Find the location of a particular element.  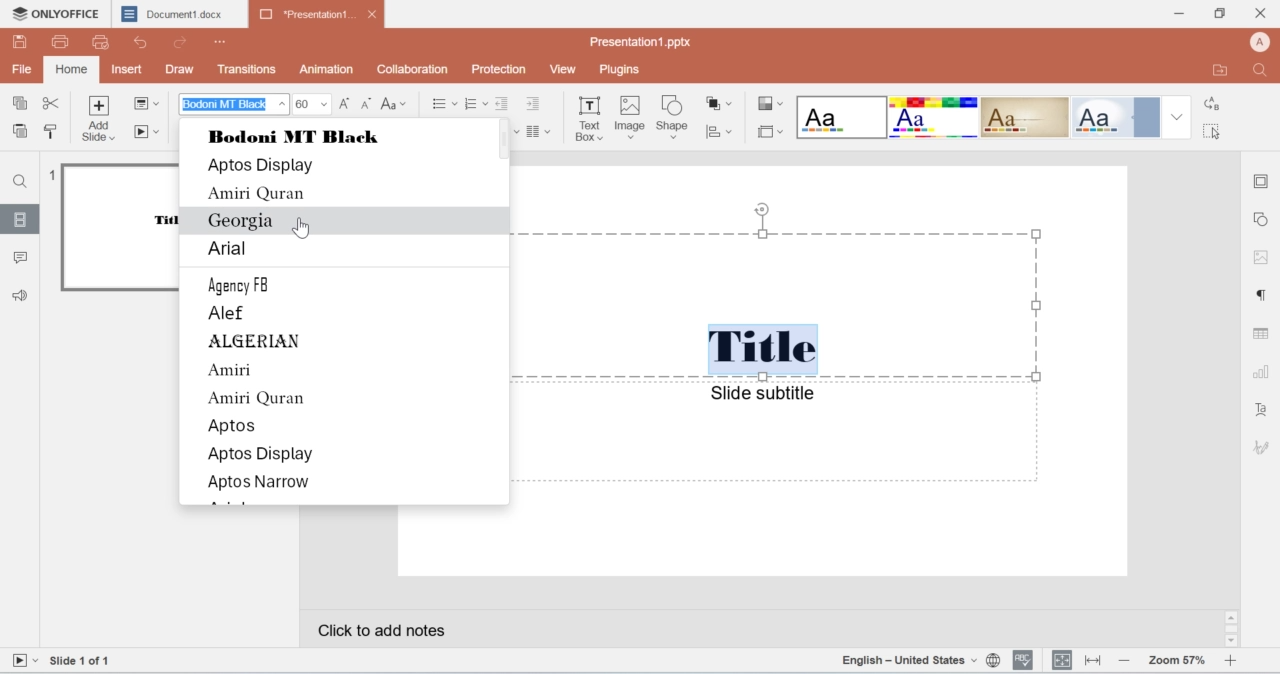

language is located at coordinates (922, 661).